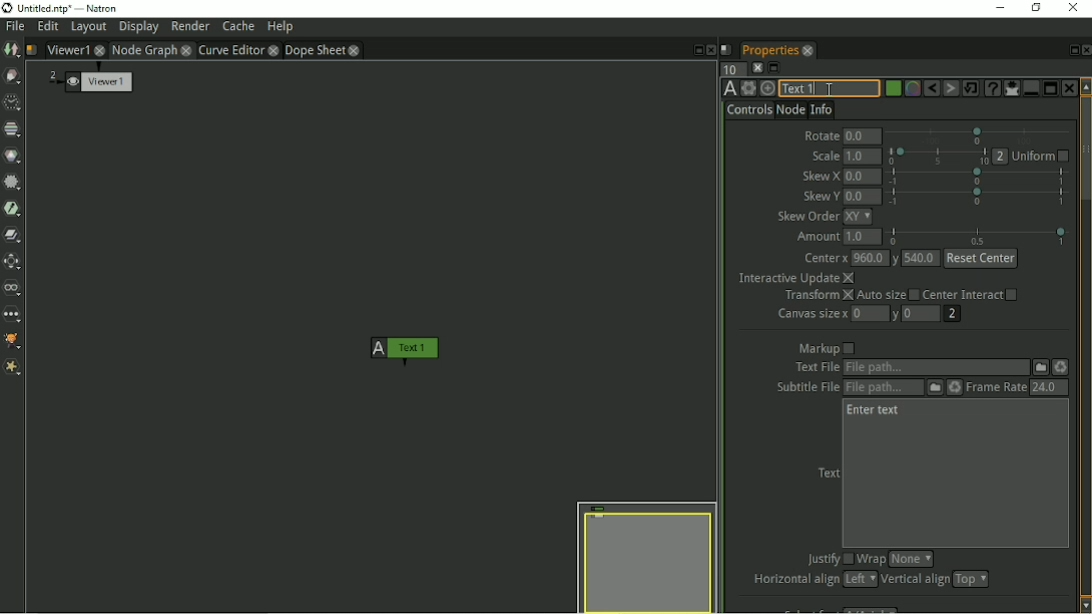 The image size is (1092, 614). I want to click on Reload the file, so click(1064, 368).